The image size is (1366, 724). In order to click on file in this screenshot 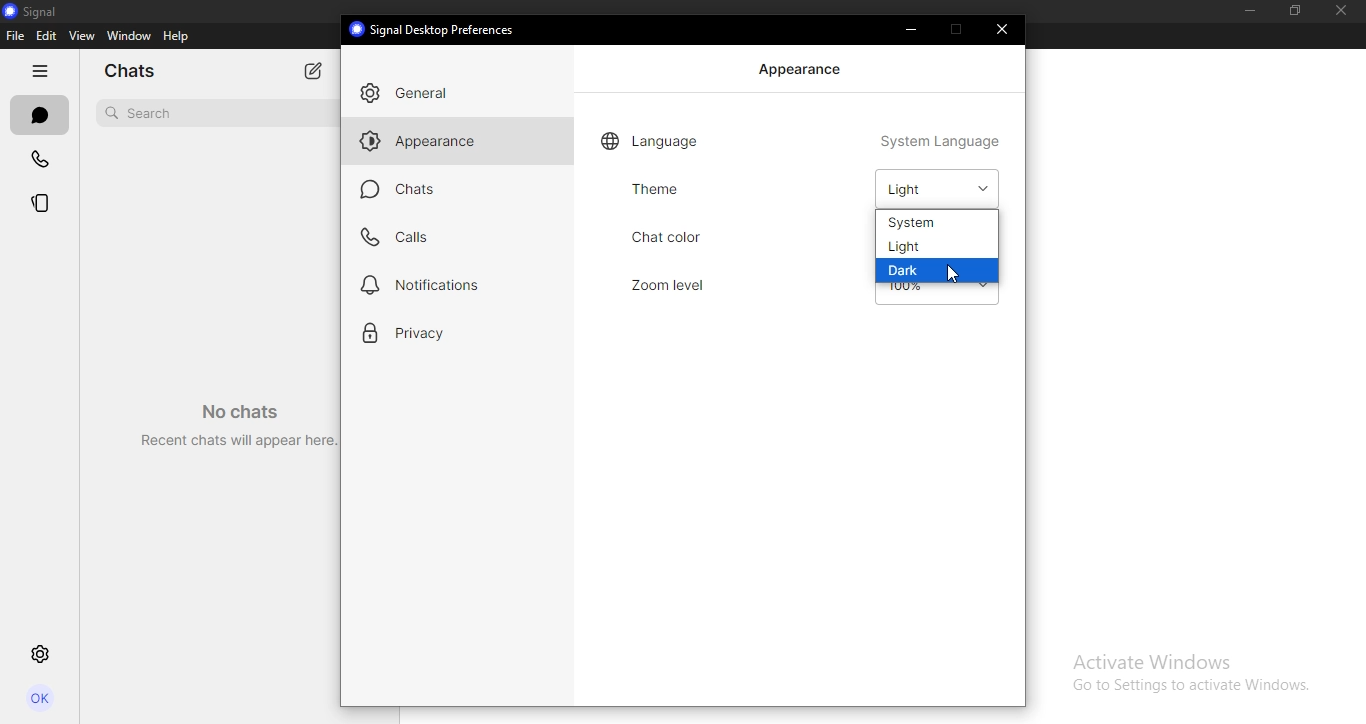, I will do `click(16, 37)`.